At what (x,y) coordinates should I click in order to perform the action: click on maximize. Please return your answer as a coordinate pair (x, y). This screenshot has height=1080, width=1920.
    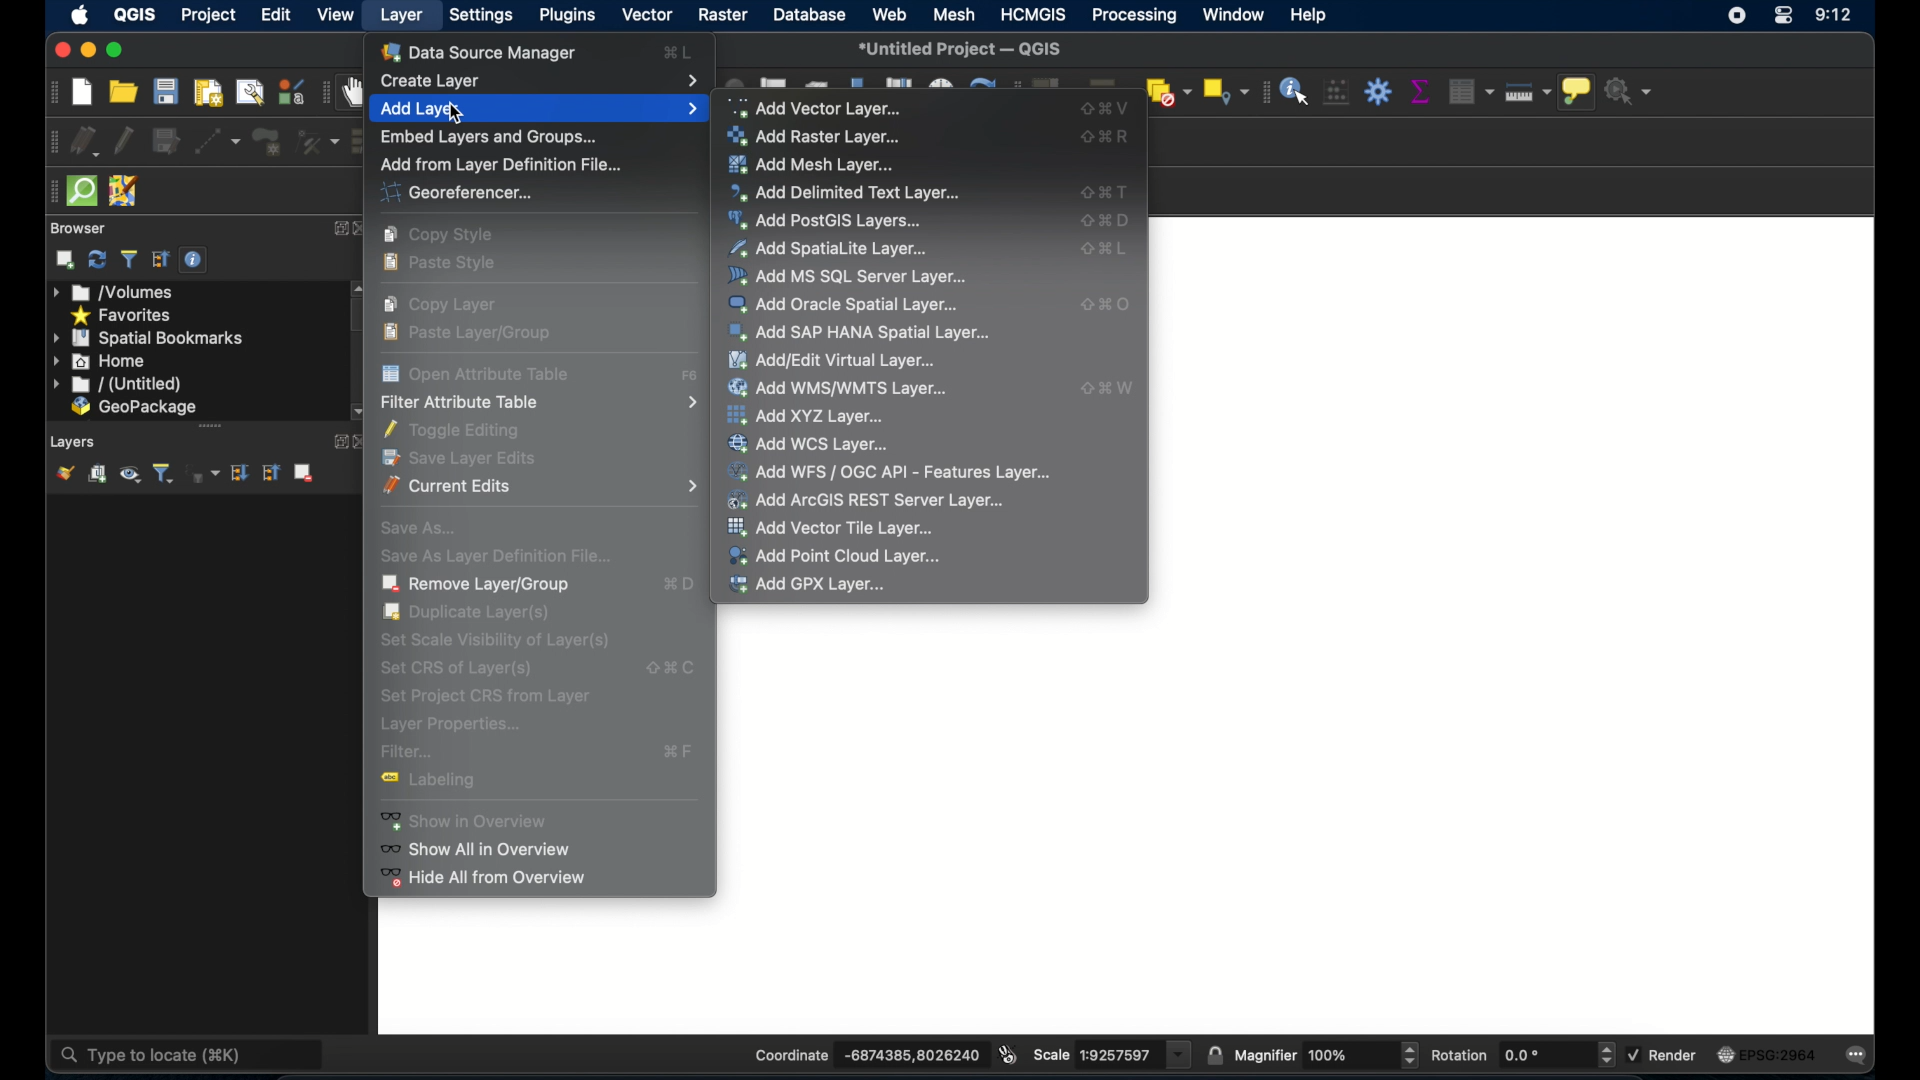
    Looking at the image, I should click on (118, 50).